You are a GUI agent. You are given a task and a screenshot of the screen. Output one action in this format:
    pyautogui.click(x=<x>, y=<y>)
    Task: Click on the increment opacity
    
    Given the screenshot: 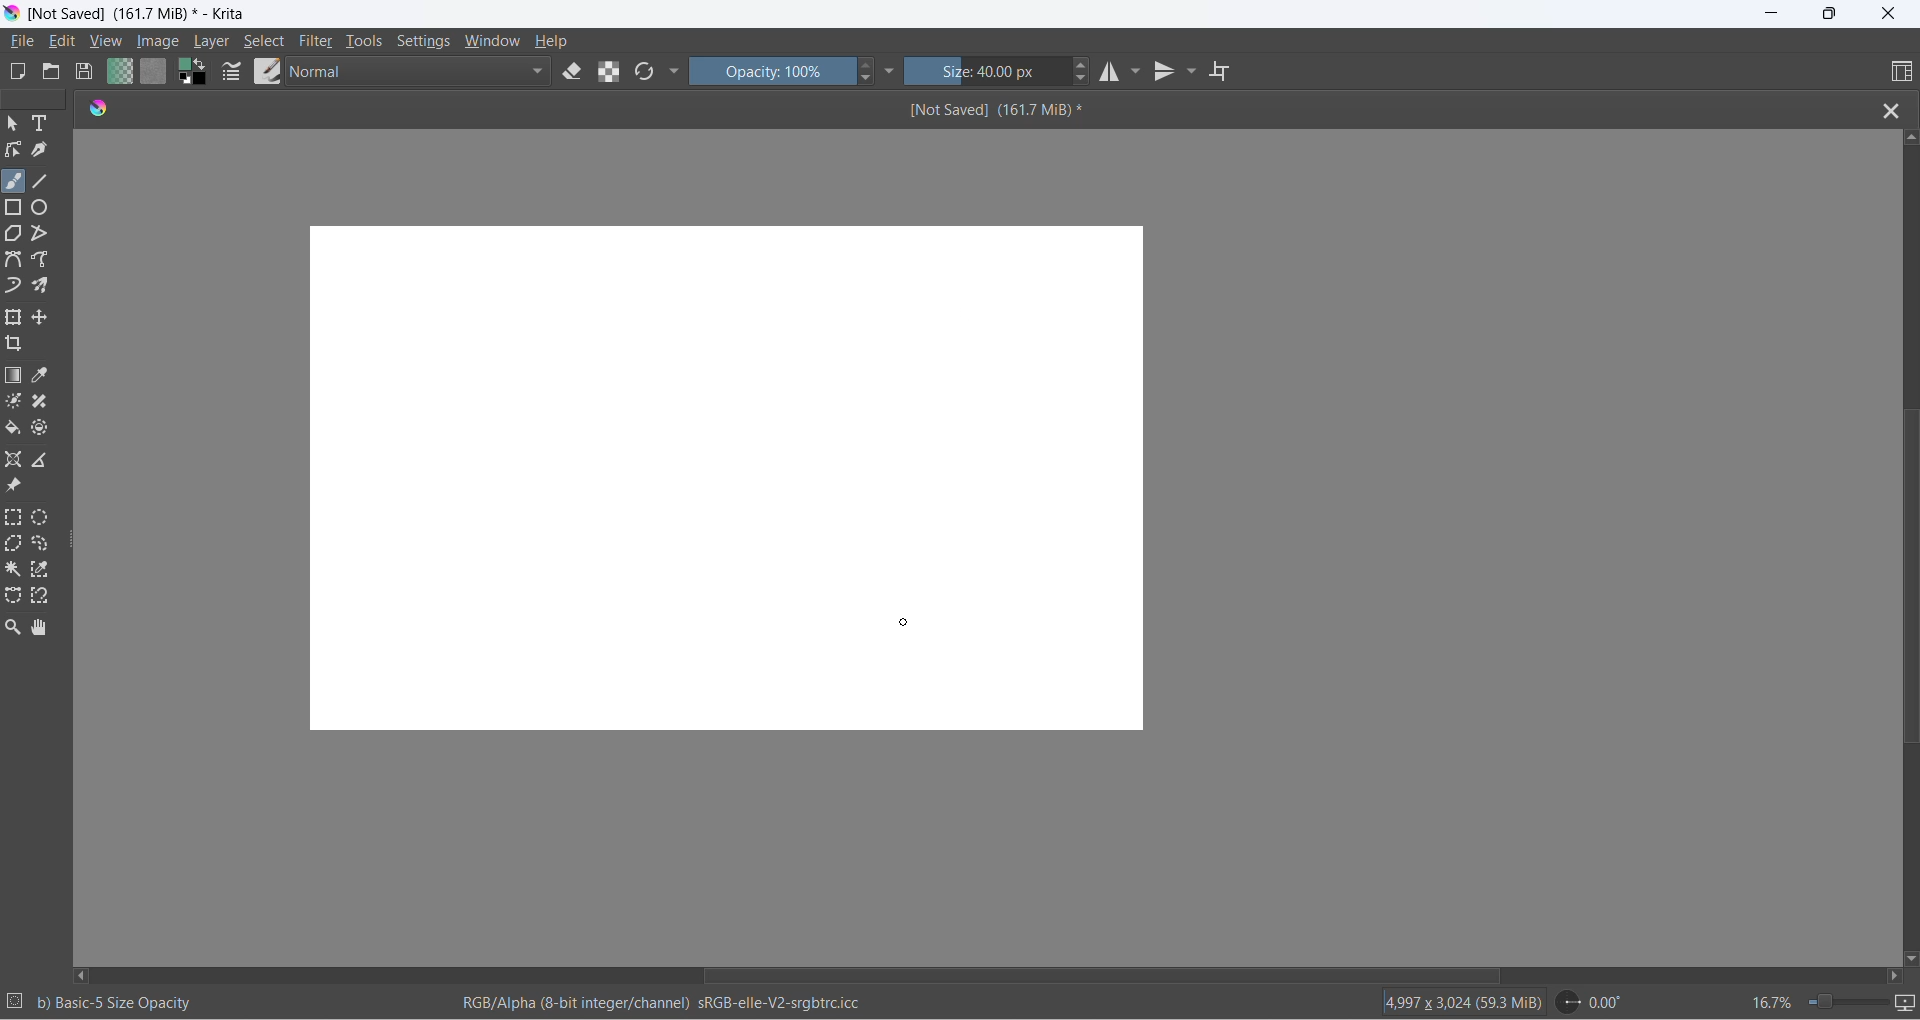 What is the action you would take?
    pyautogui.click(x=867, y=66)
    